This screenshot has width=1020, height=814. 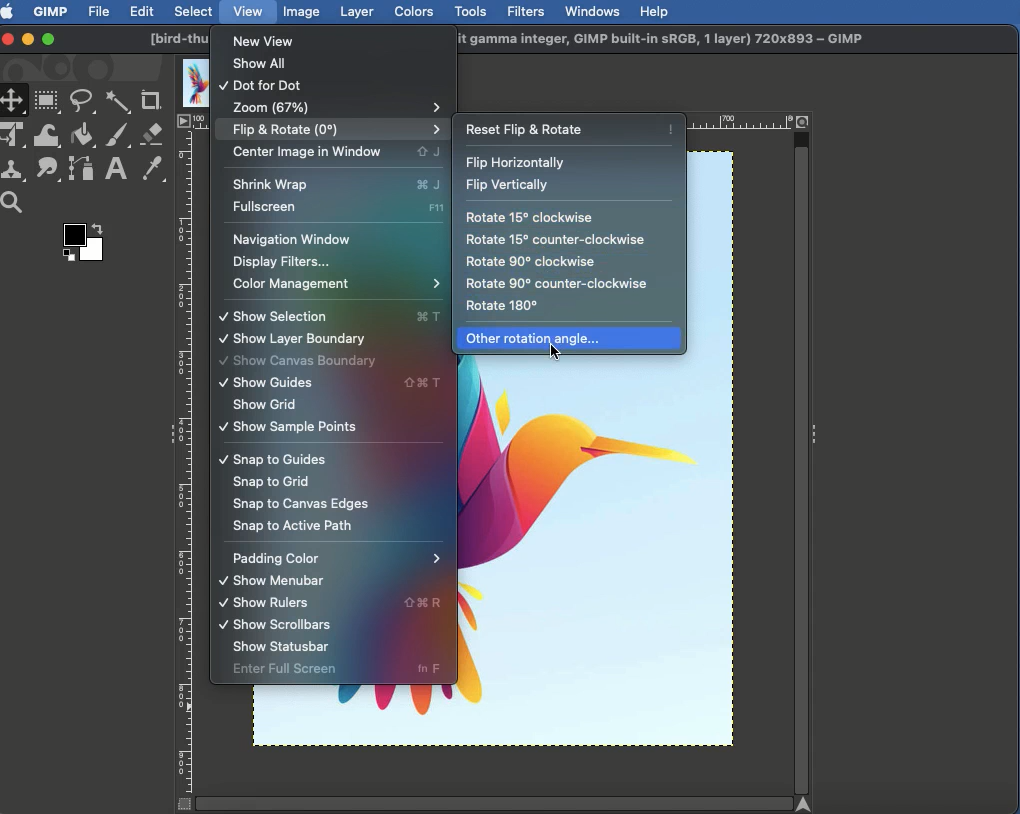 I want to click on Show selection, so click(x=302, y=316).